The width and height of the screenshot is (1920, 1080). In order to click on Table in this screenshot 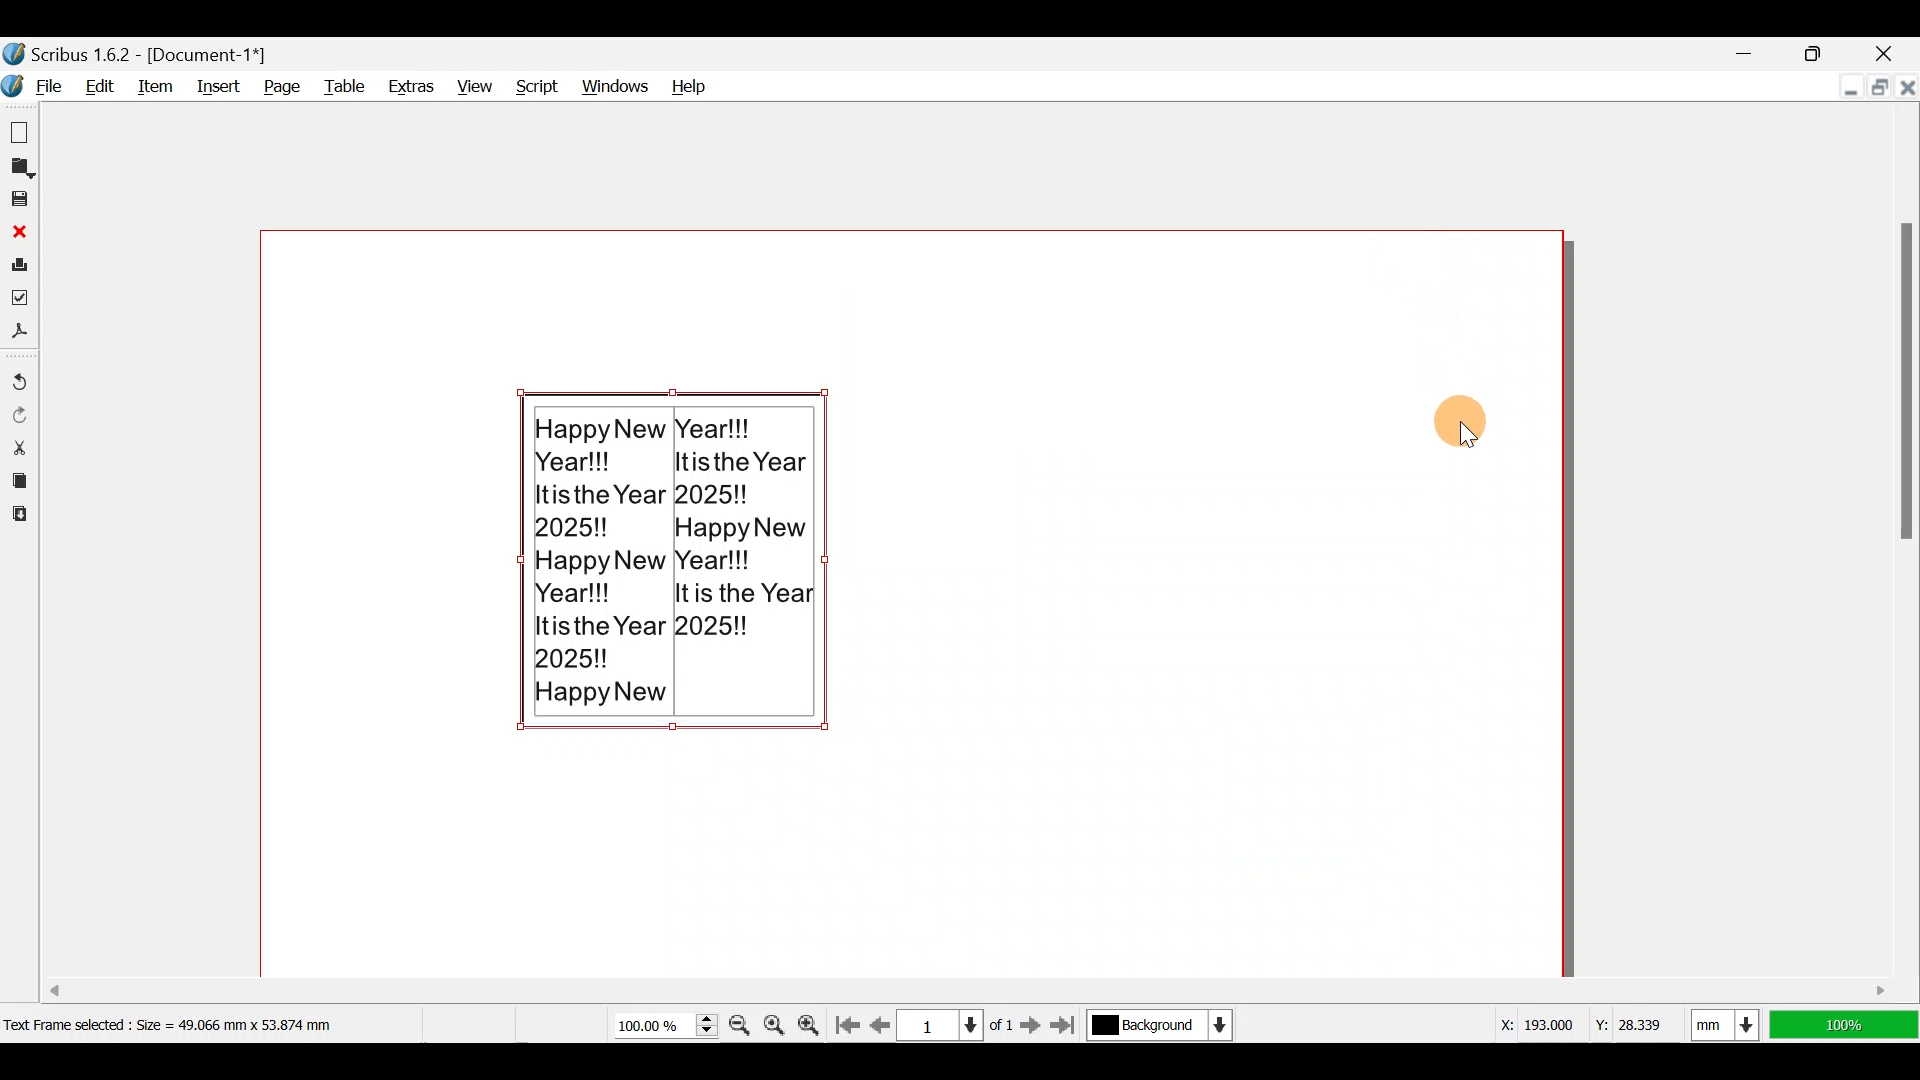, I will do `click(349, 84)`.